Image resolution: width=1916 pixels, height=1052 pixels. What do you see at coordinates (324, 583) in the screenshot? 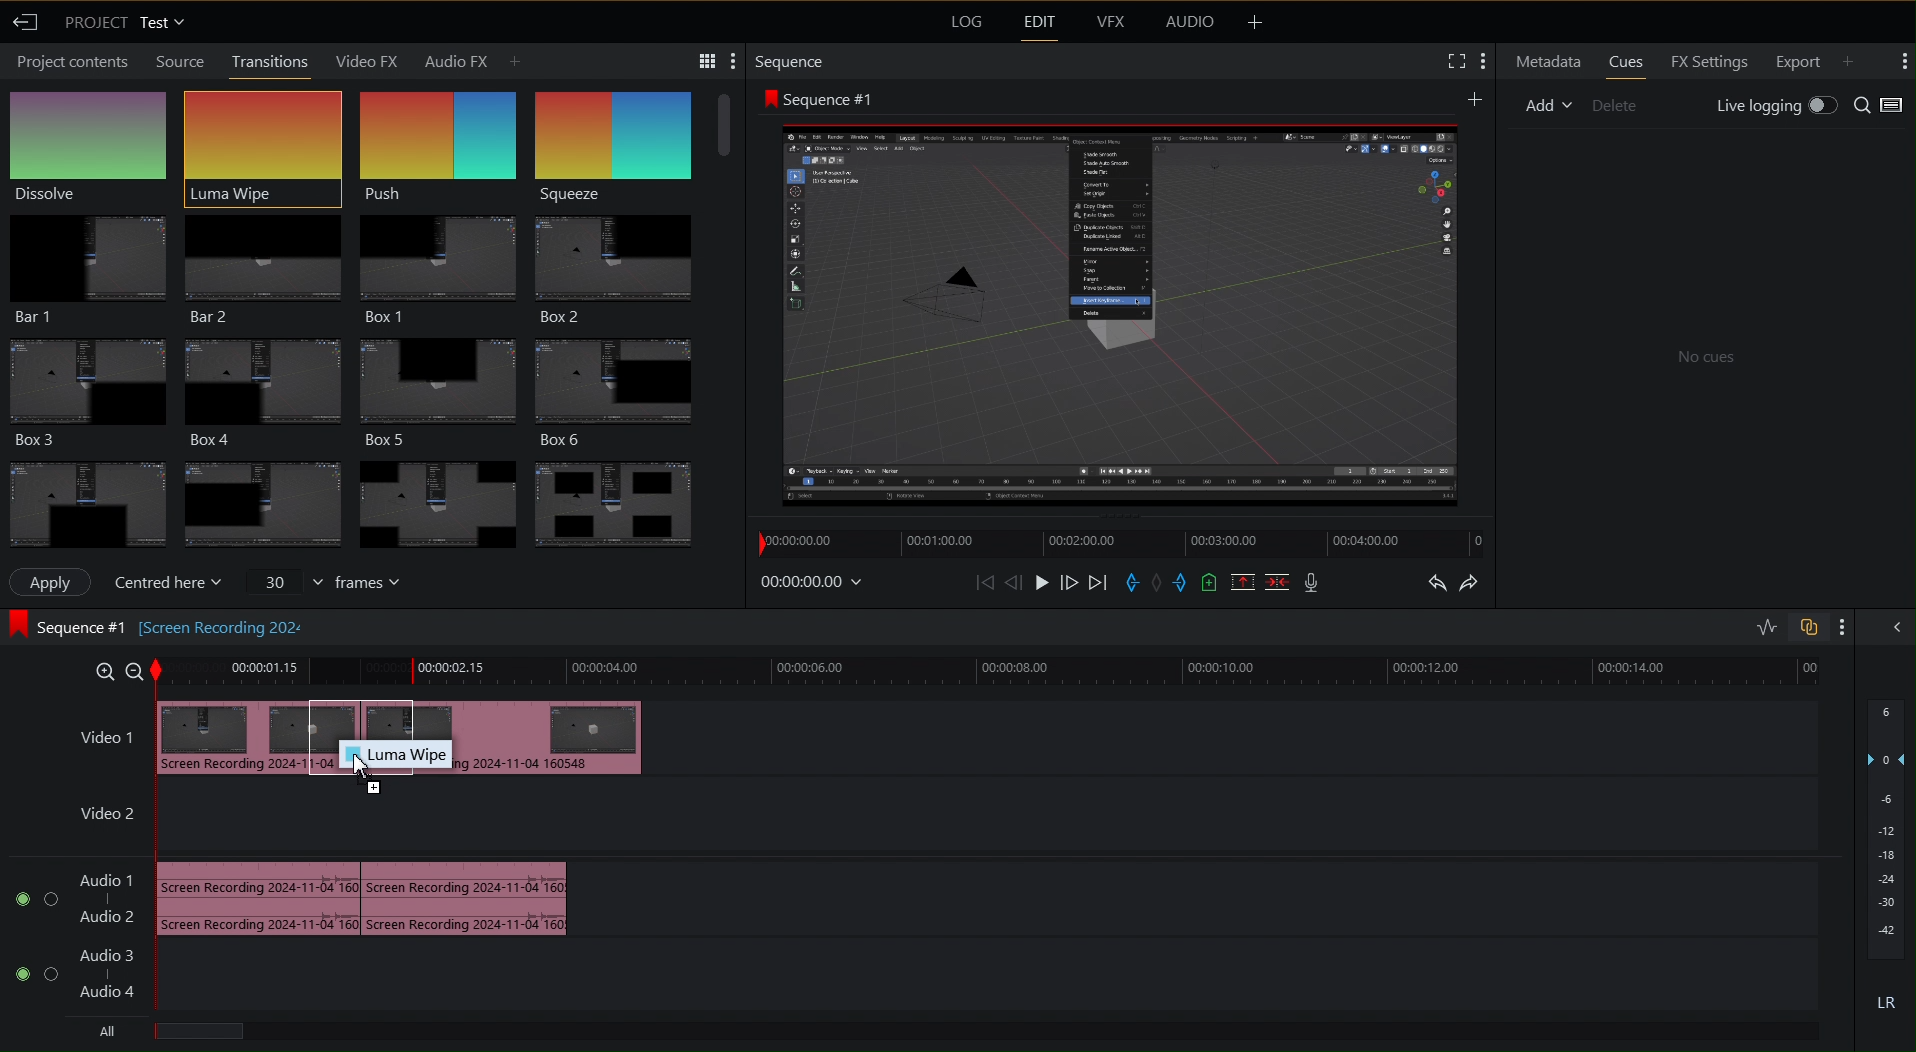
I see `frames` at bounding box center [324, 583].